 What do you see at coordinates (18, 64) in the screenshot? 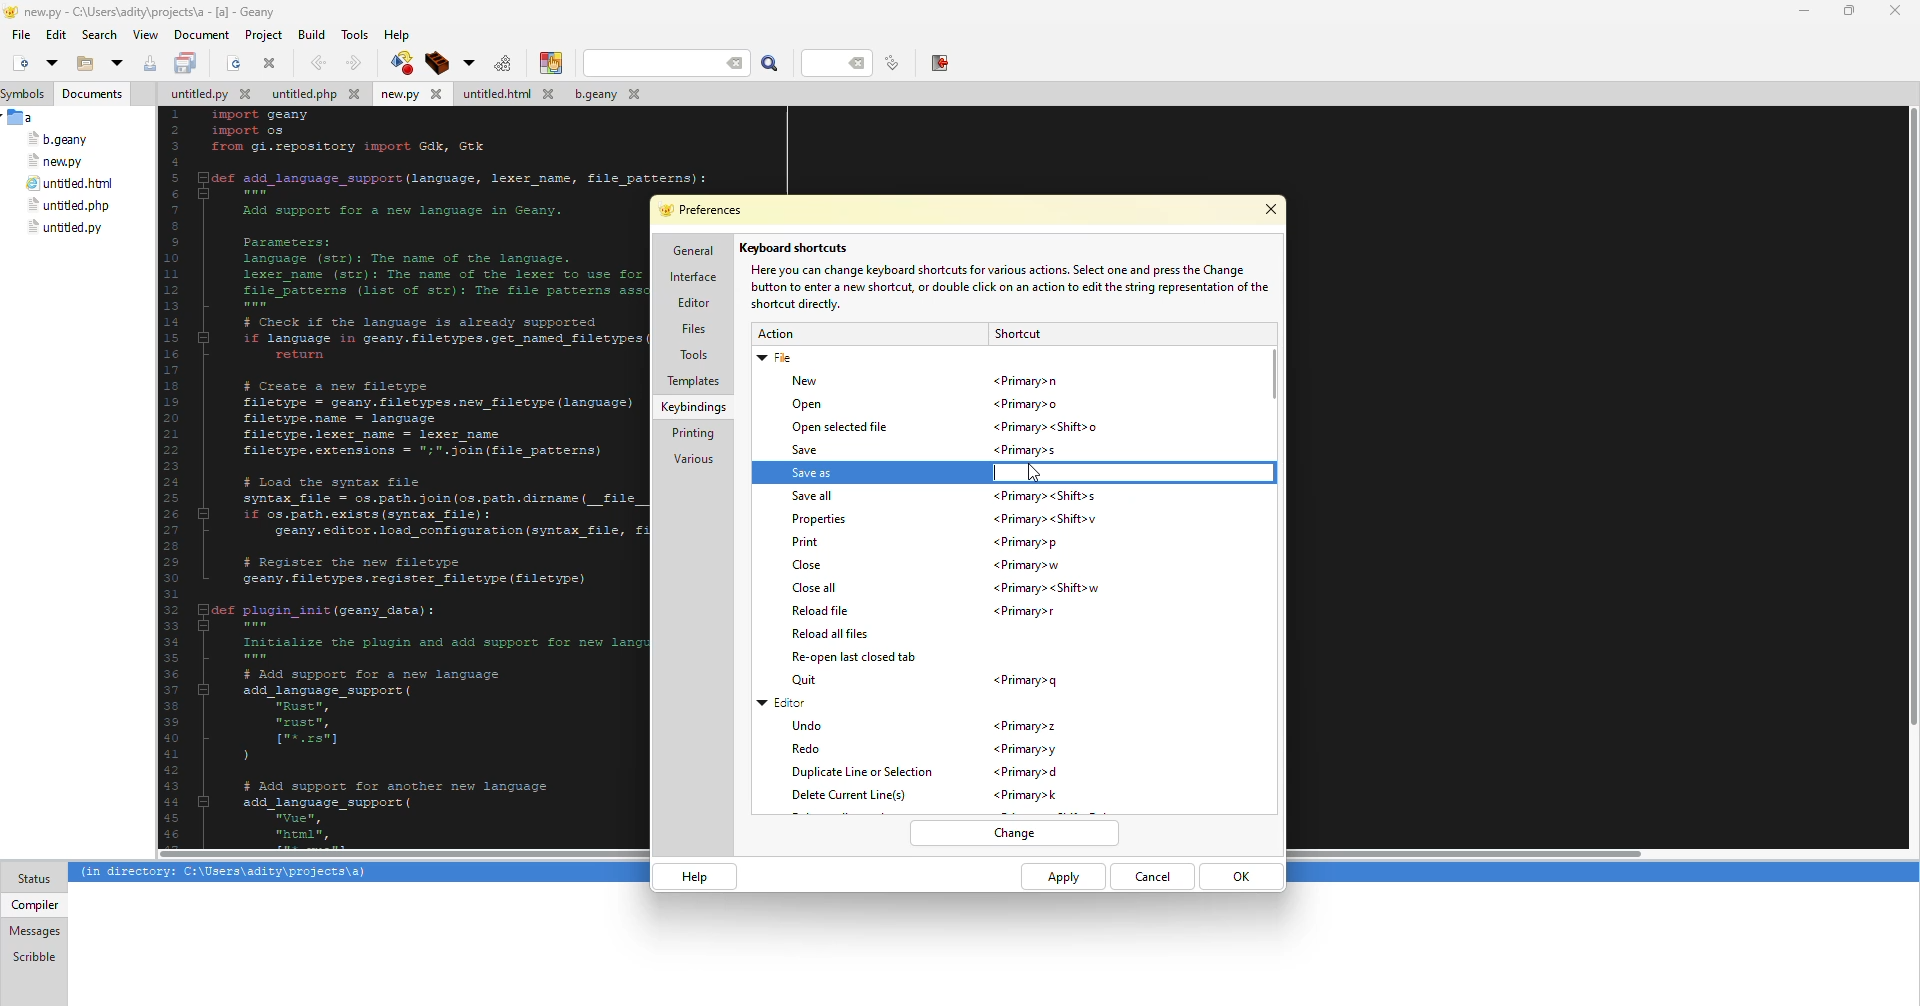
I see `new` at bounding box center [18, 64].